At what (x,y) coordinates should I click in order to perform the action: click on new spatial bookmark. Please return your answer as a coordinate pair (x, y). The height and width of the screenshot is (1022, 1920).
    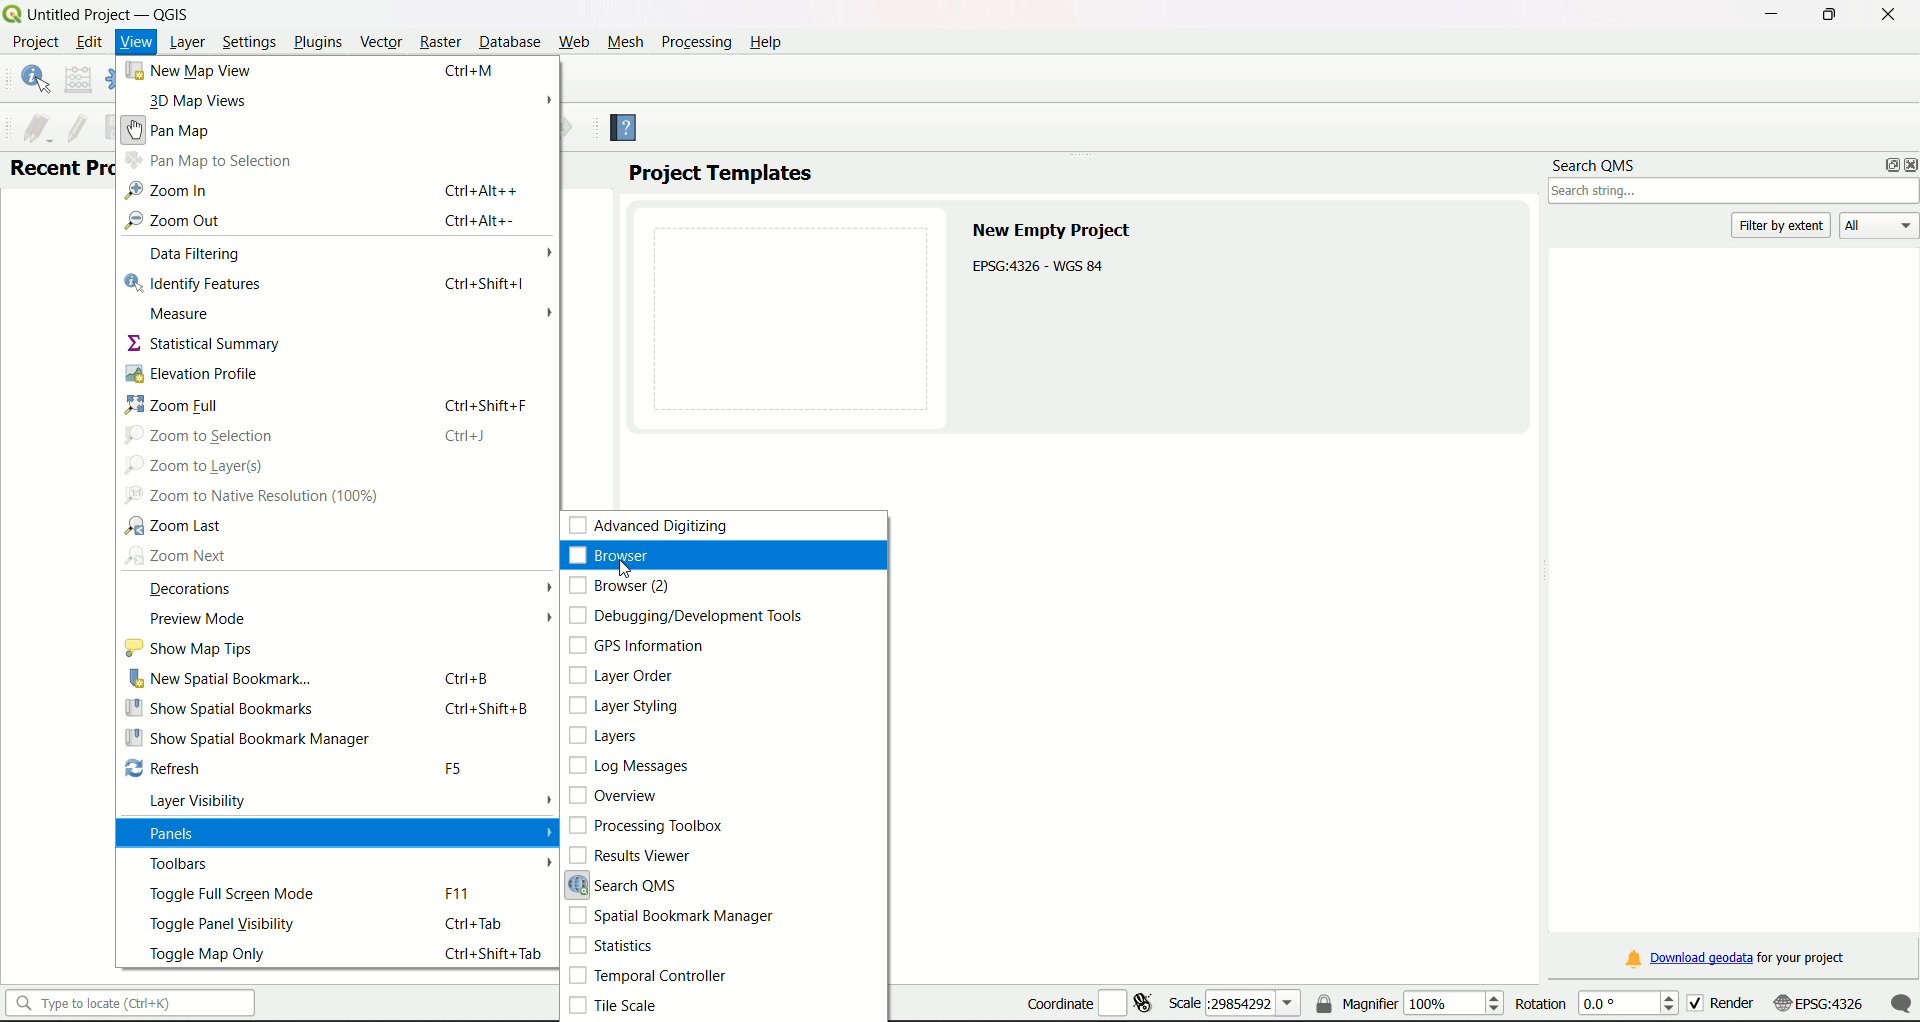
    Looking at the image, I should click on (221, 678).